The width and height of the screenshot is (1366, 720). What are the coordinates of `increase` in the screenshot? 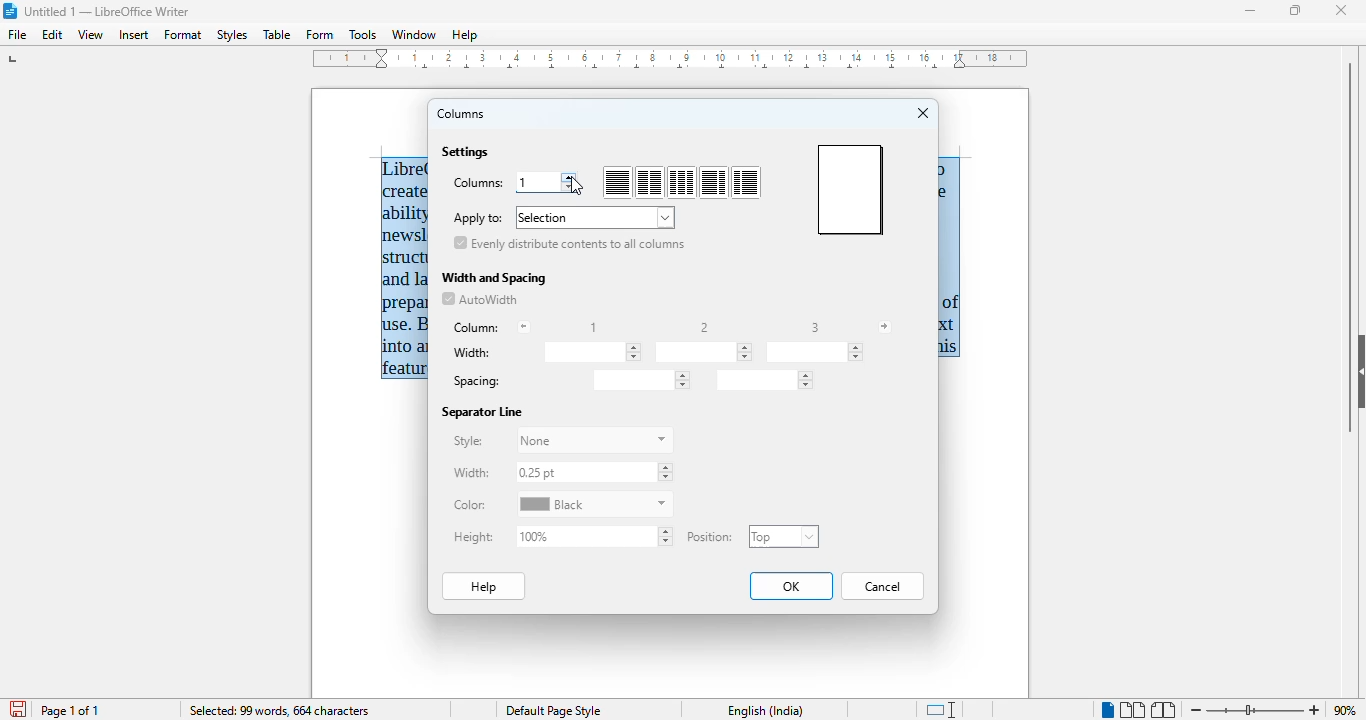 It's located at (570, 176).